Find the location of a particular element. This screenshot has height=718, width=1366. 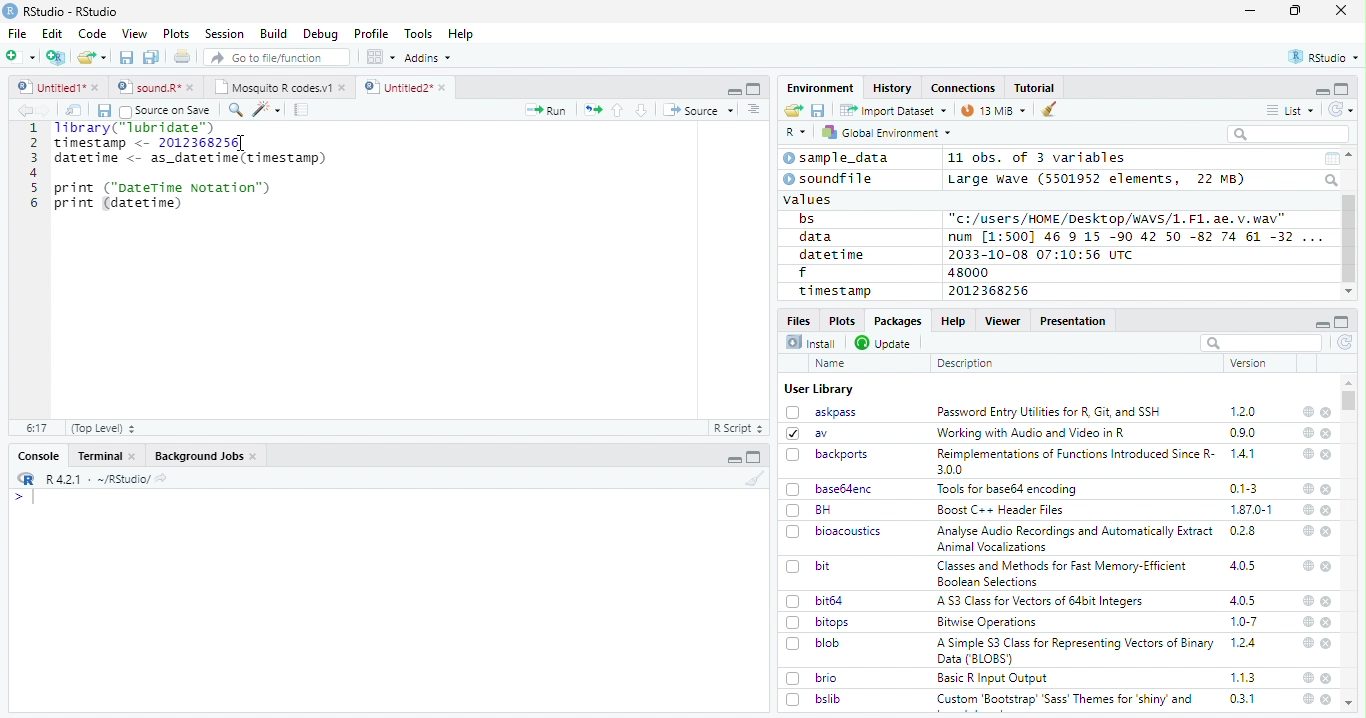

backports is located at coordinates (830, 455).